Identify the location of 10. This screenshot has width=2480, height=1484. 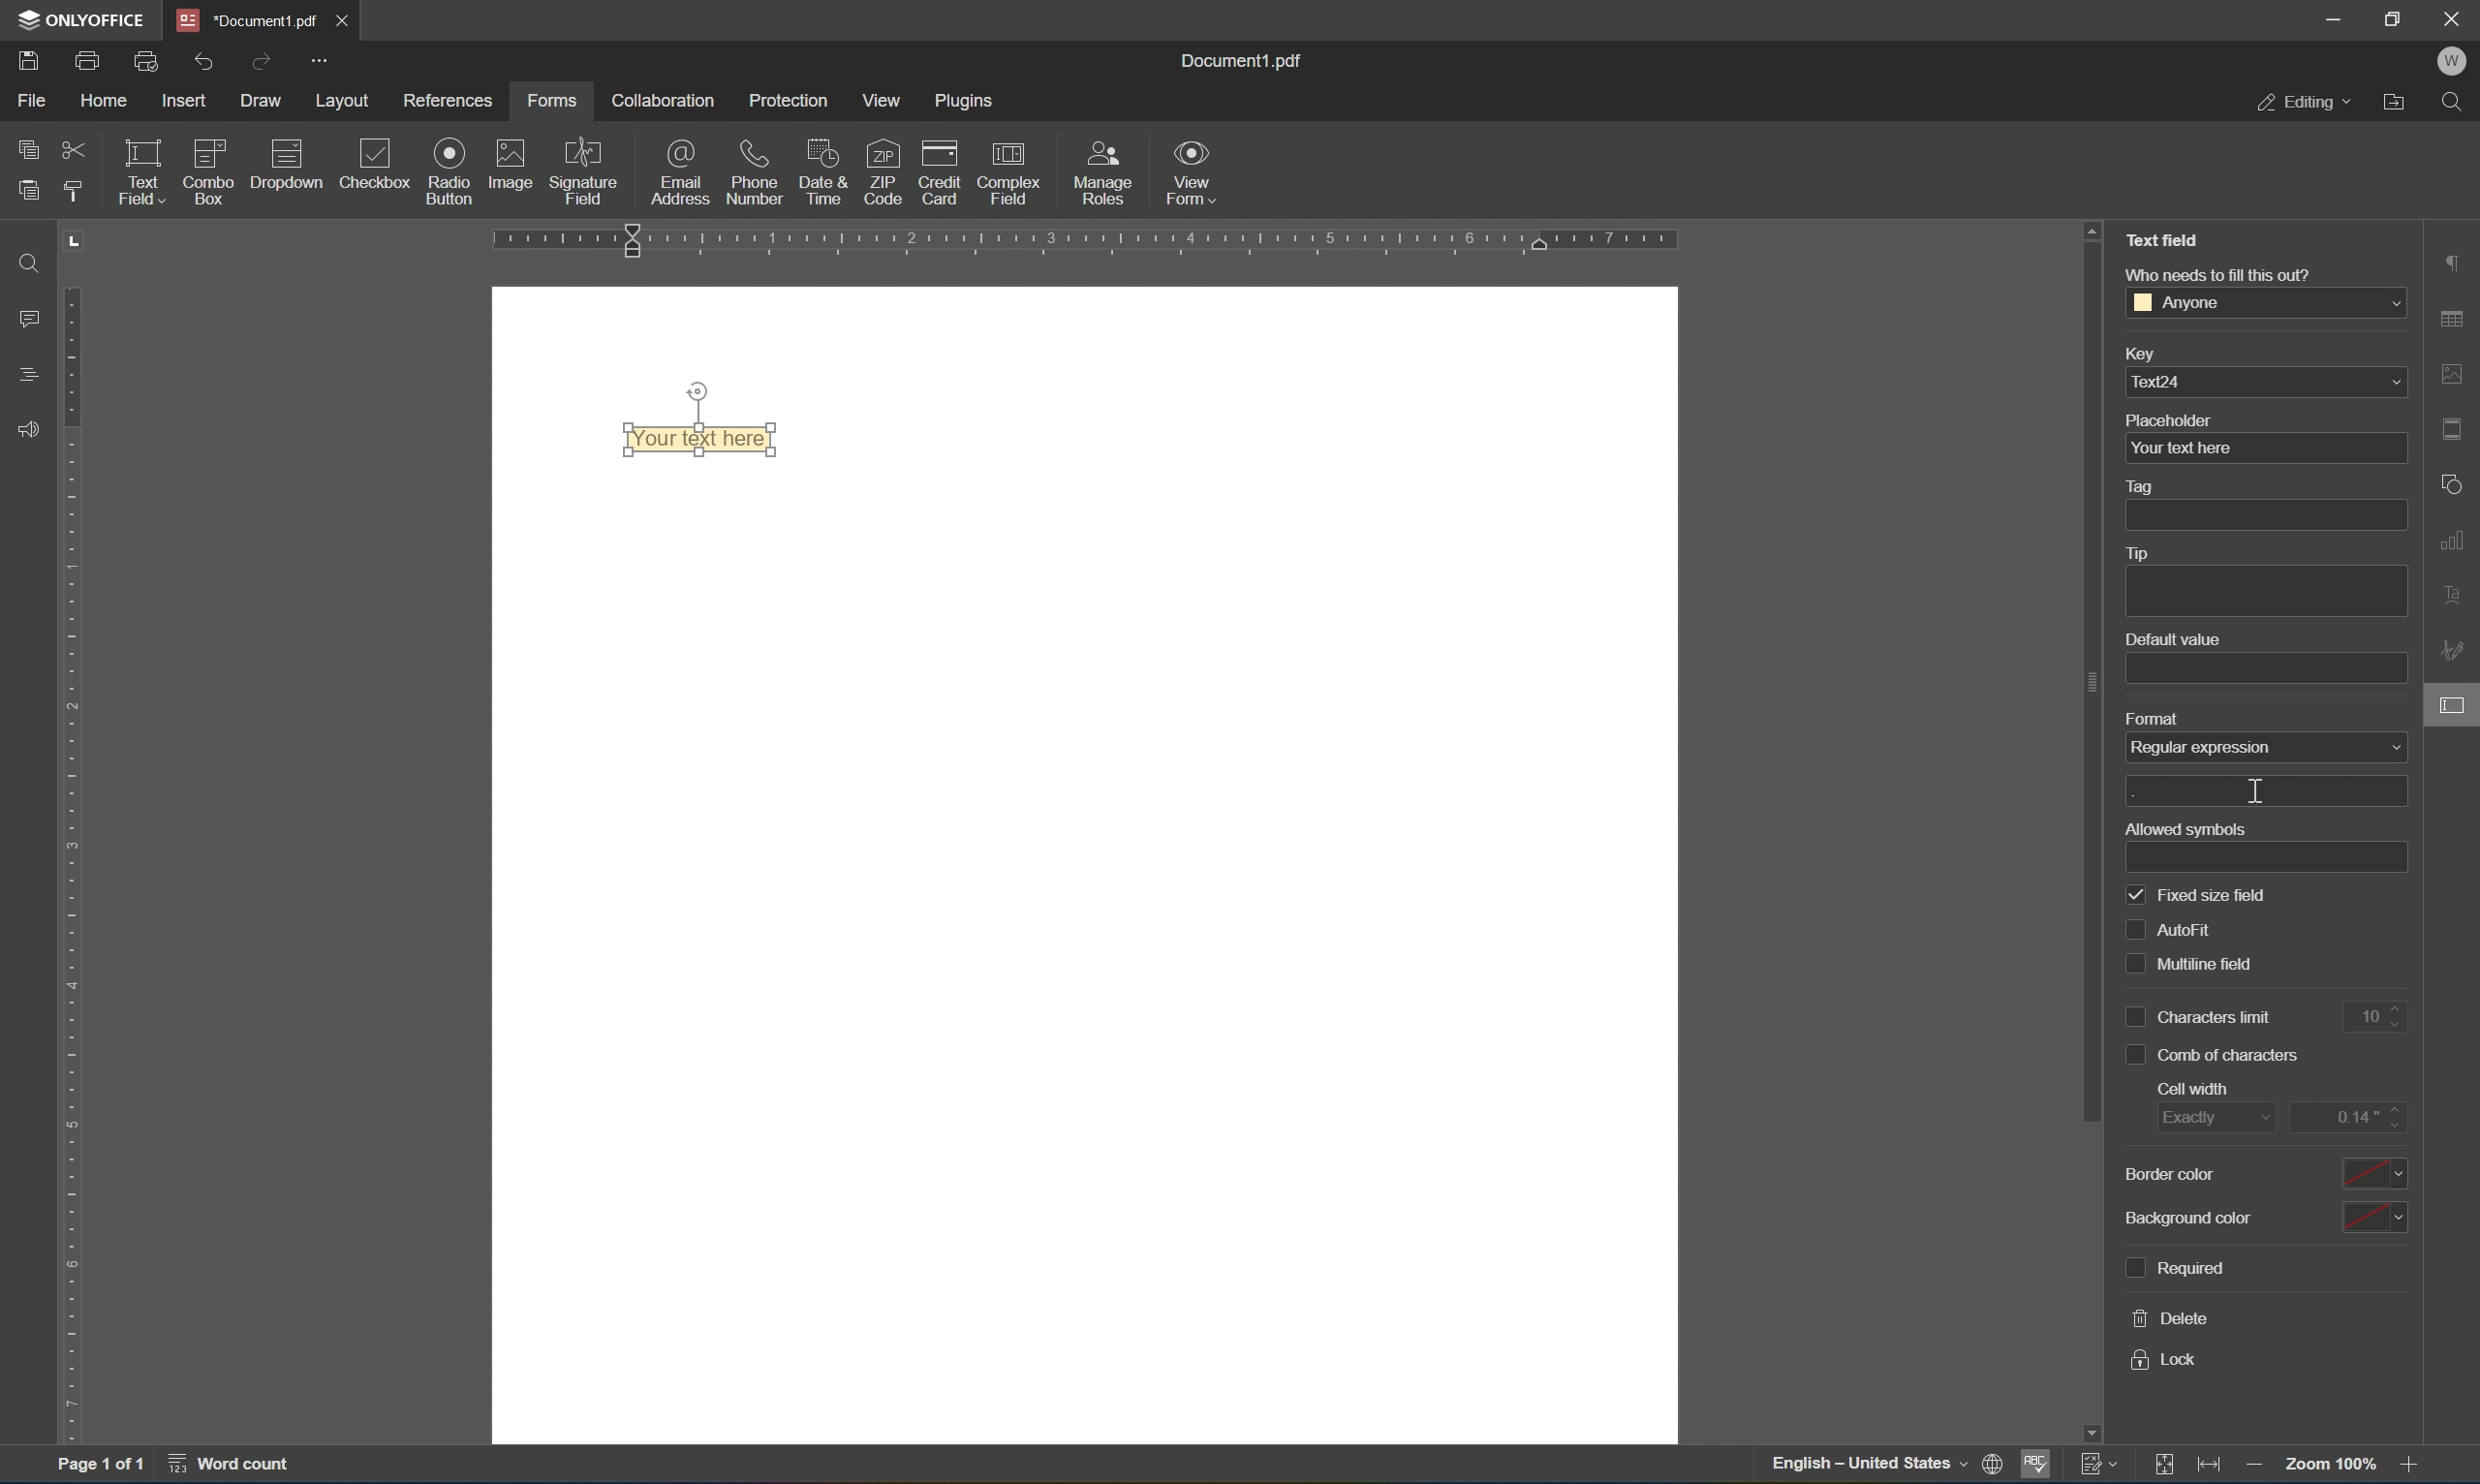
(2381, 1018).